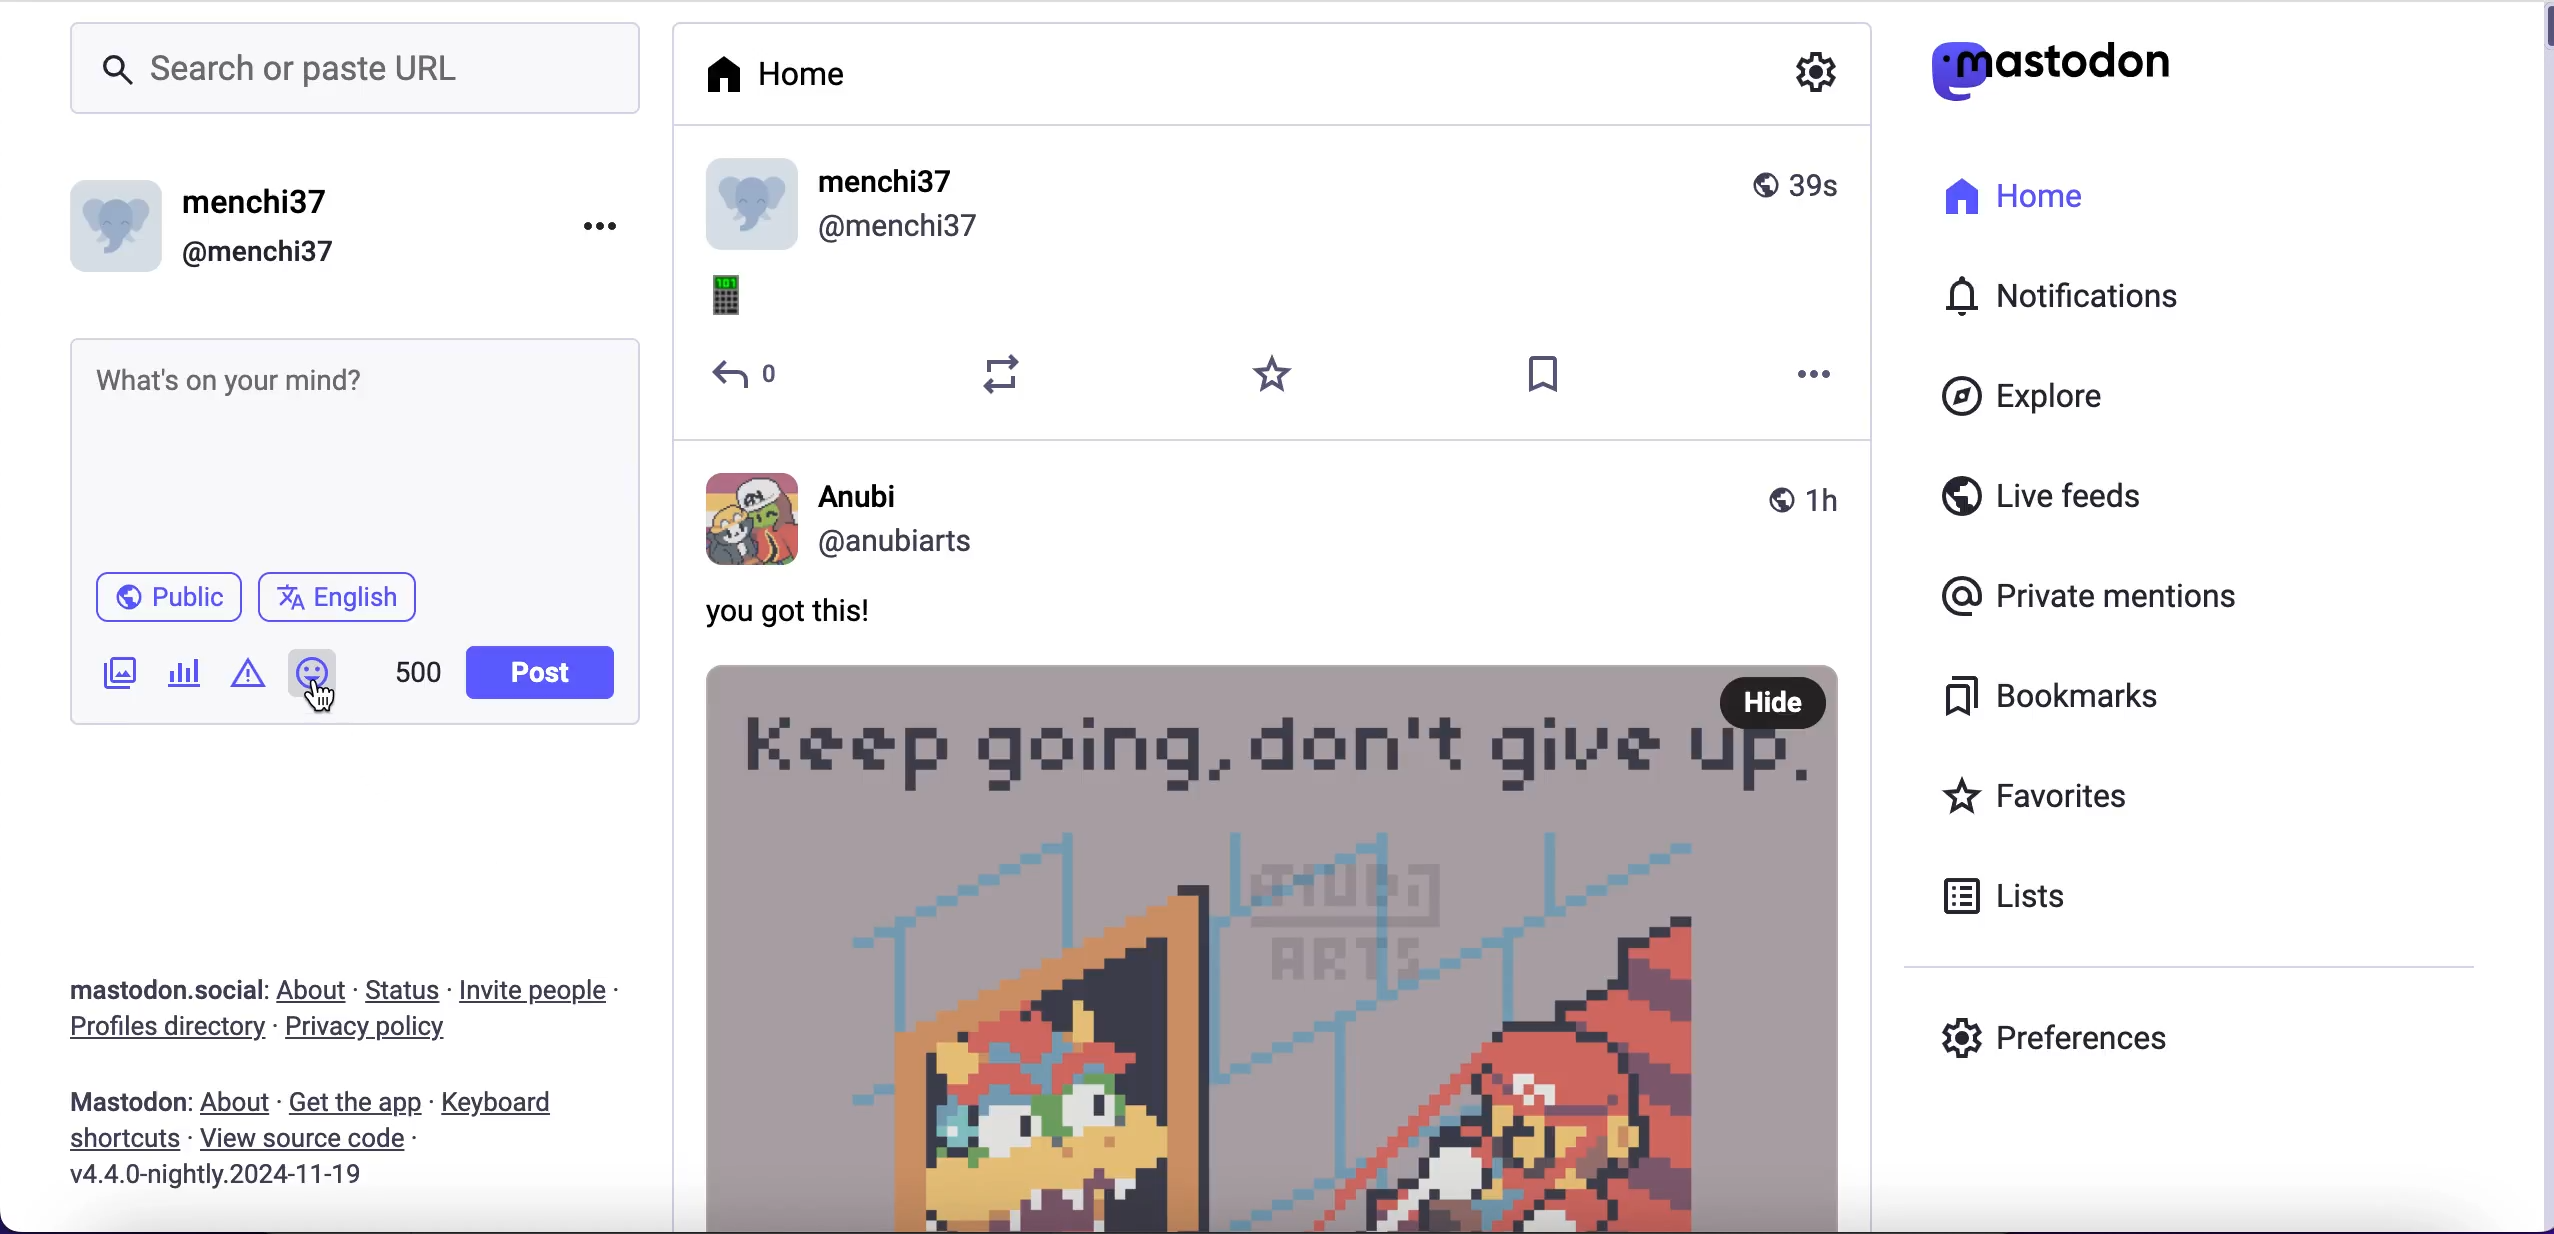  What do you see at coordinates (354, 599) in the screenshot?
I see `english` at bounding box center [354, 599].